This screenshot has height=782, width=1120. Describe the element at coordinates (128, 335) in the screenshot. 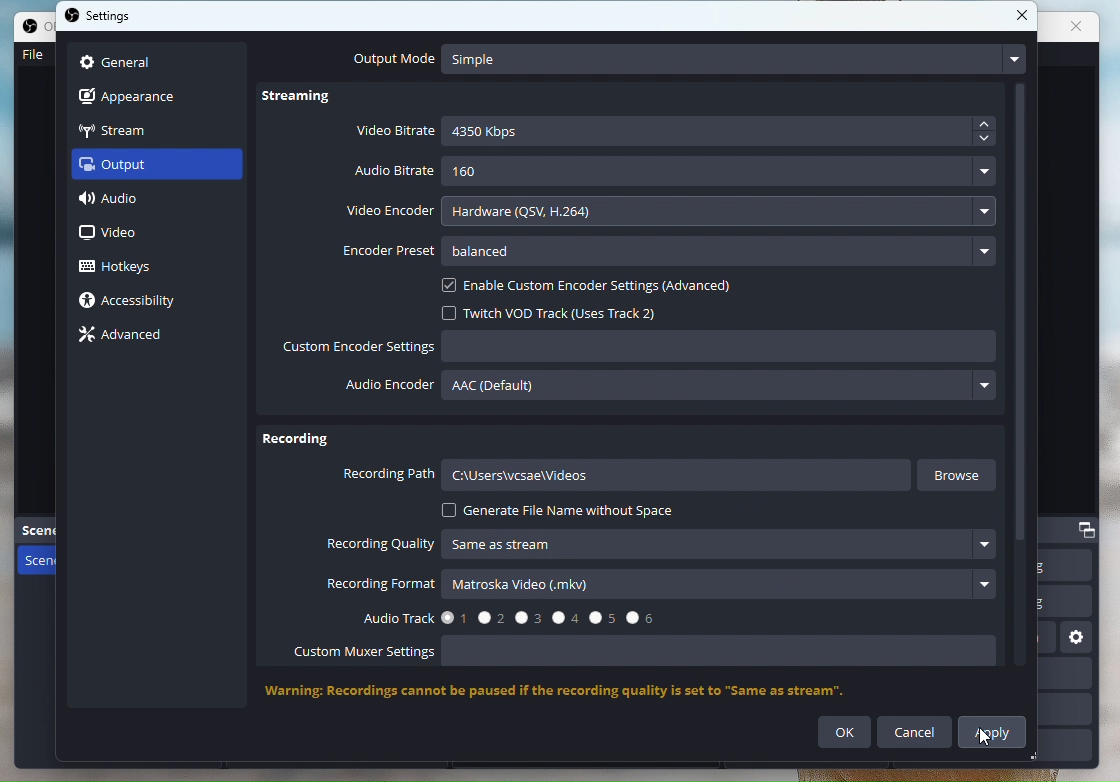

I see `Advance` at that location.